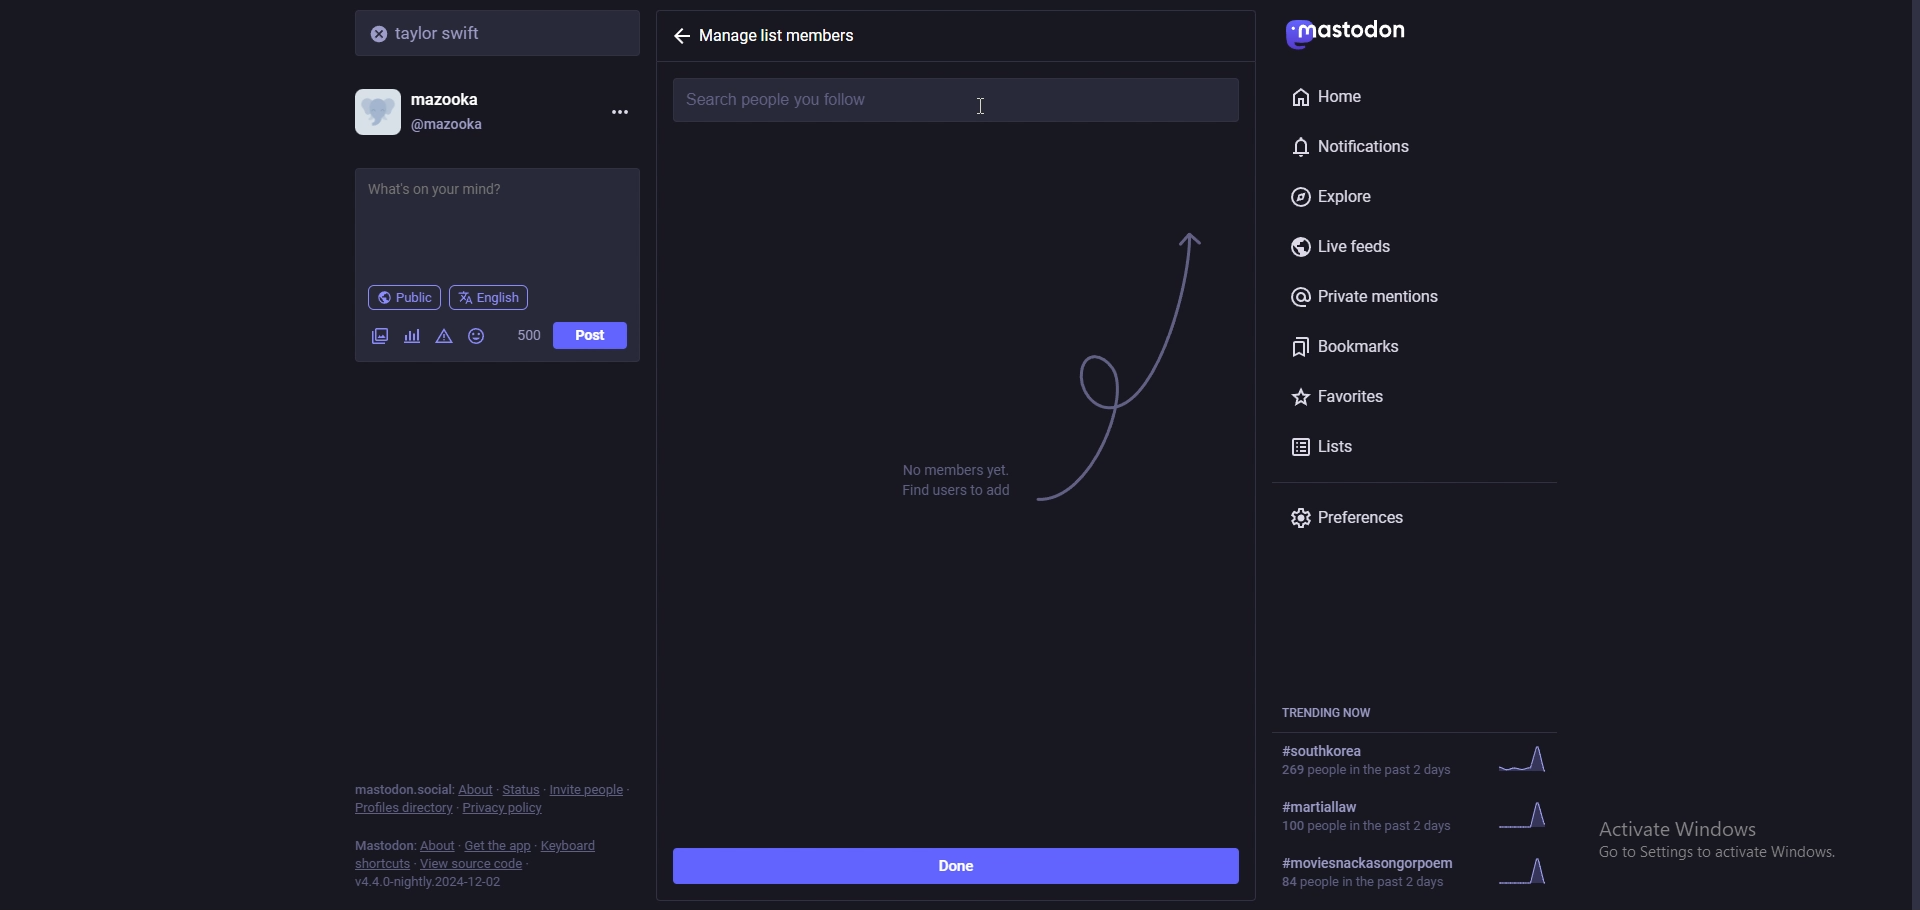  Describe the element at coordinates (1420, 517) in the screenshot. I see `preferences` at that location.